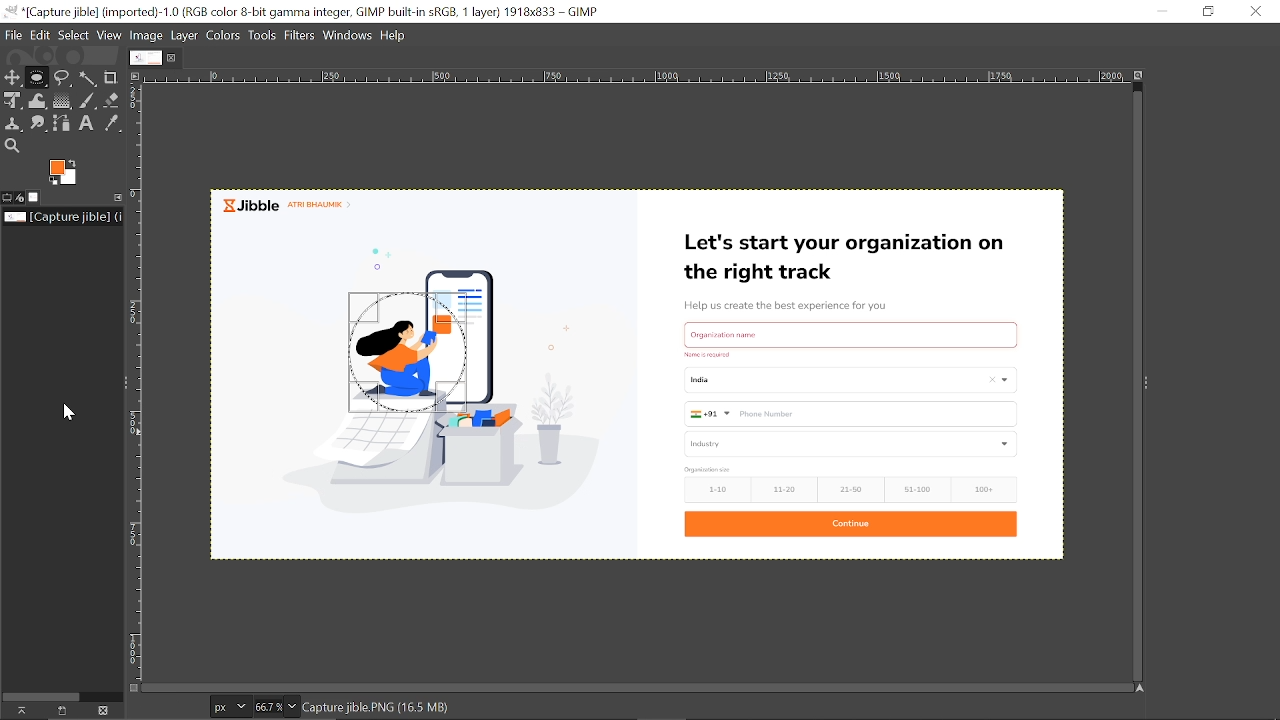 Image resolution: width=1280 pixels, height=720 pixels. Describe the element at coordinates (1255, 11) in the screenshot. I see `Close` at that location.